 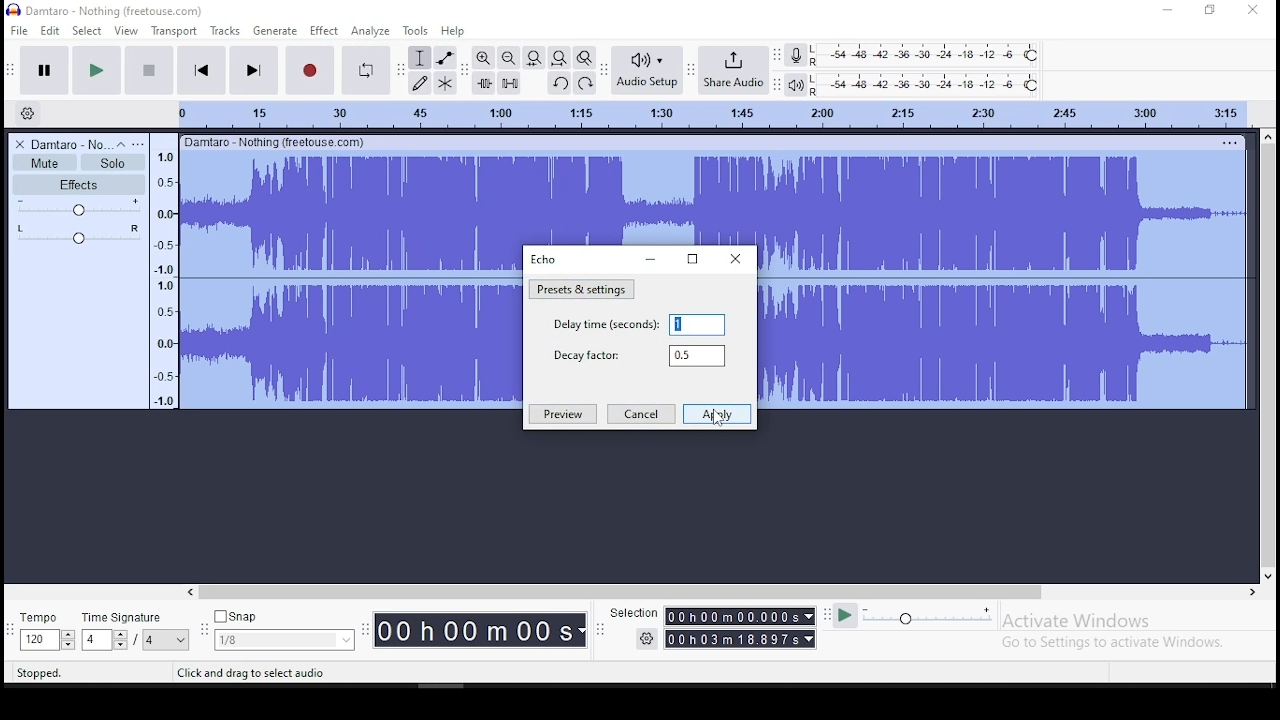 I want to click on select, so click(x=88, y=30).